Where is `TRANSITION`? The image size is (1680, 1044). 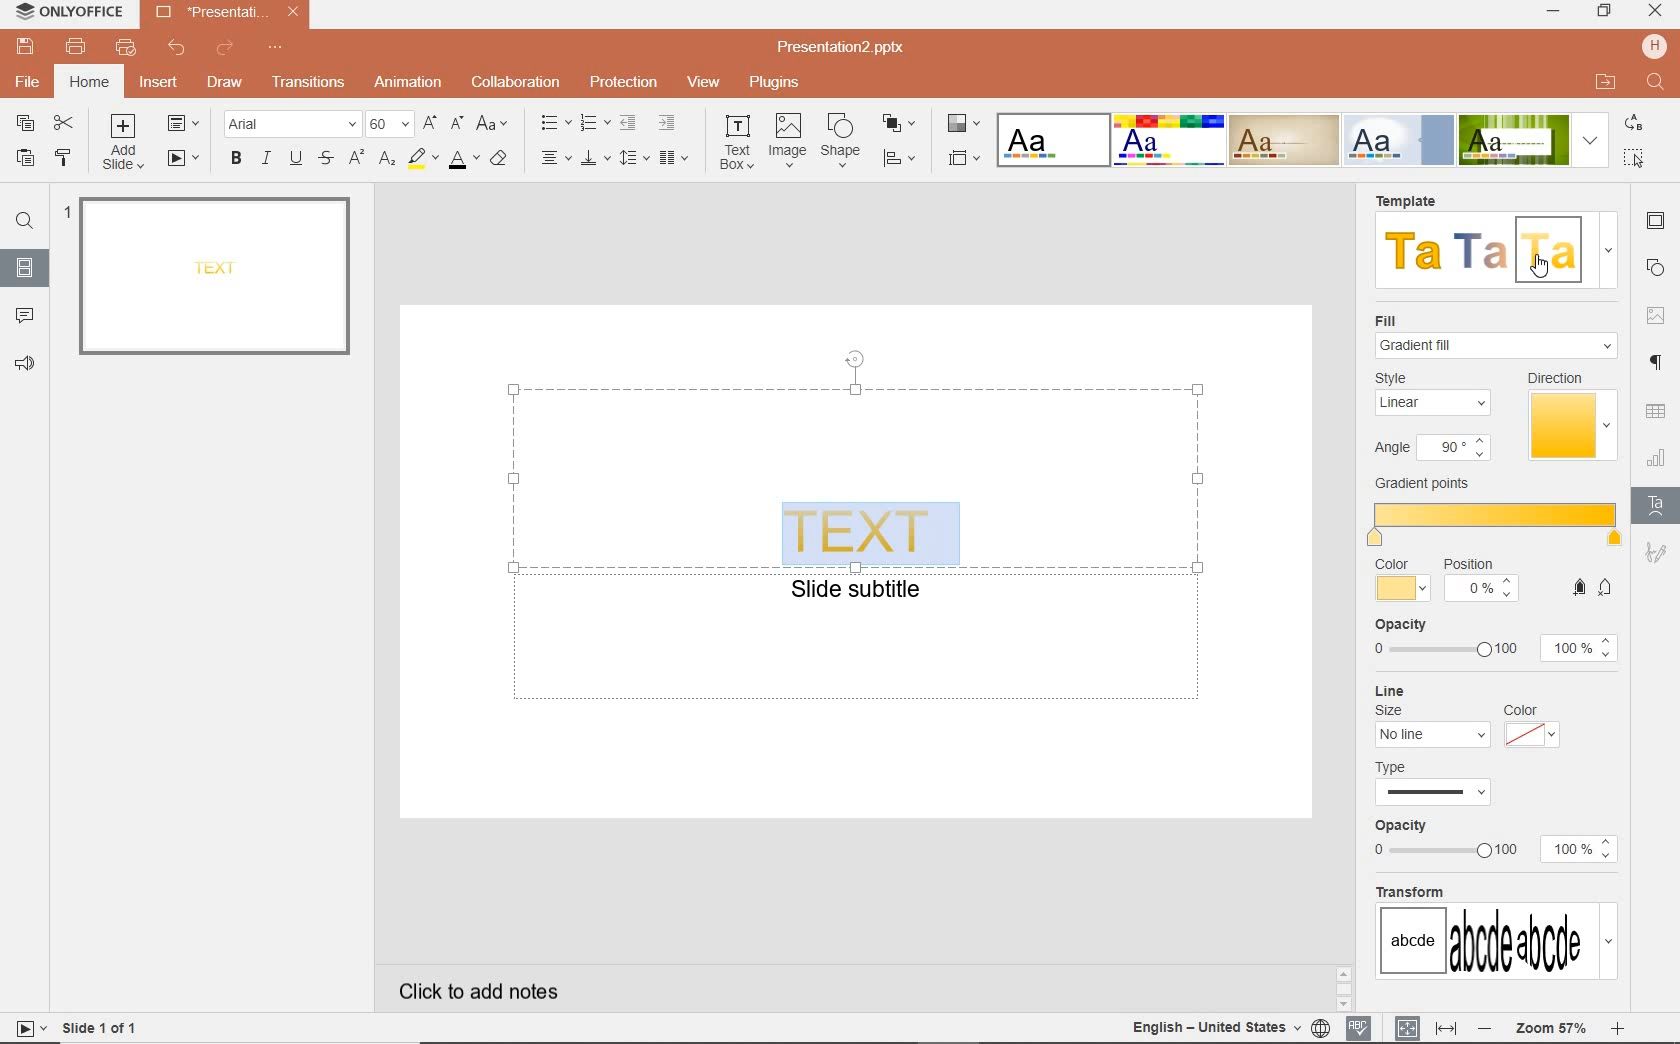 TRANSITION is located at coordinates (310, 82).